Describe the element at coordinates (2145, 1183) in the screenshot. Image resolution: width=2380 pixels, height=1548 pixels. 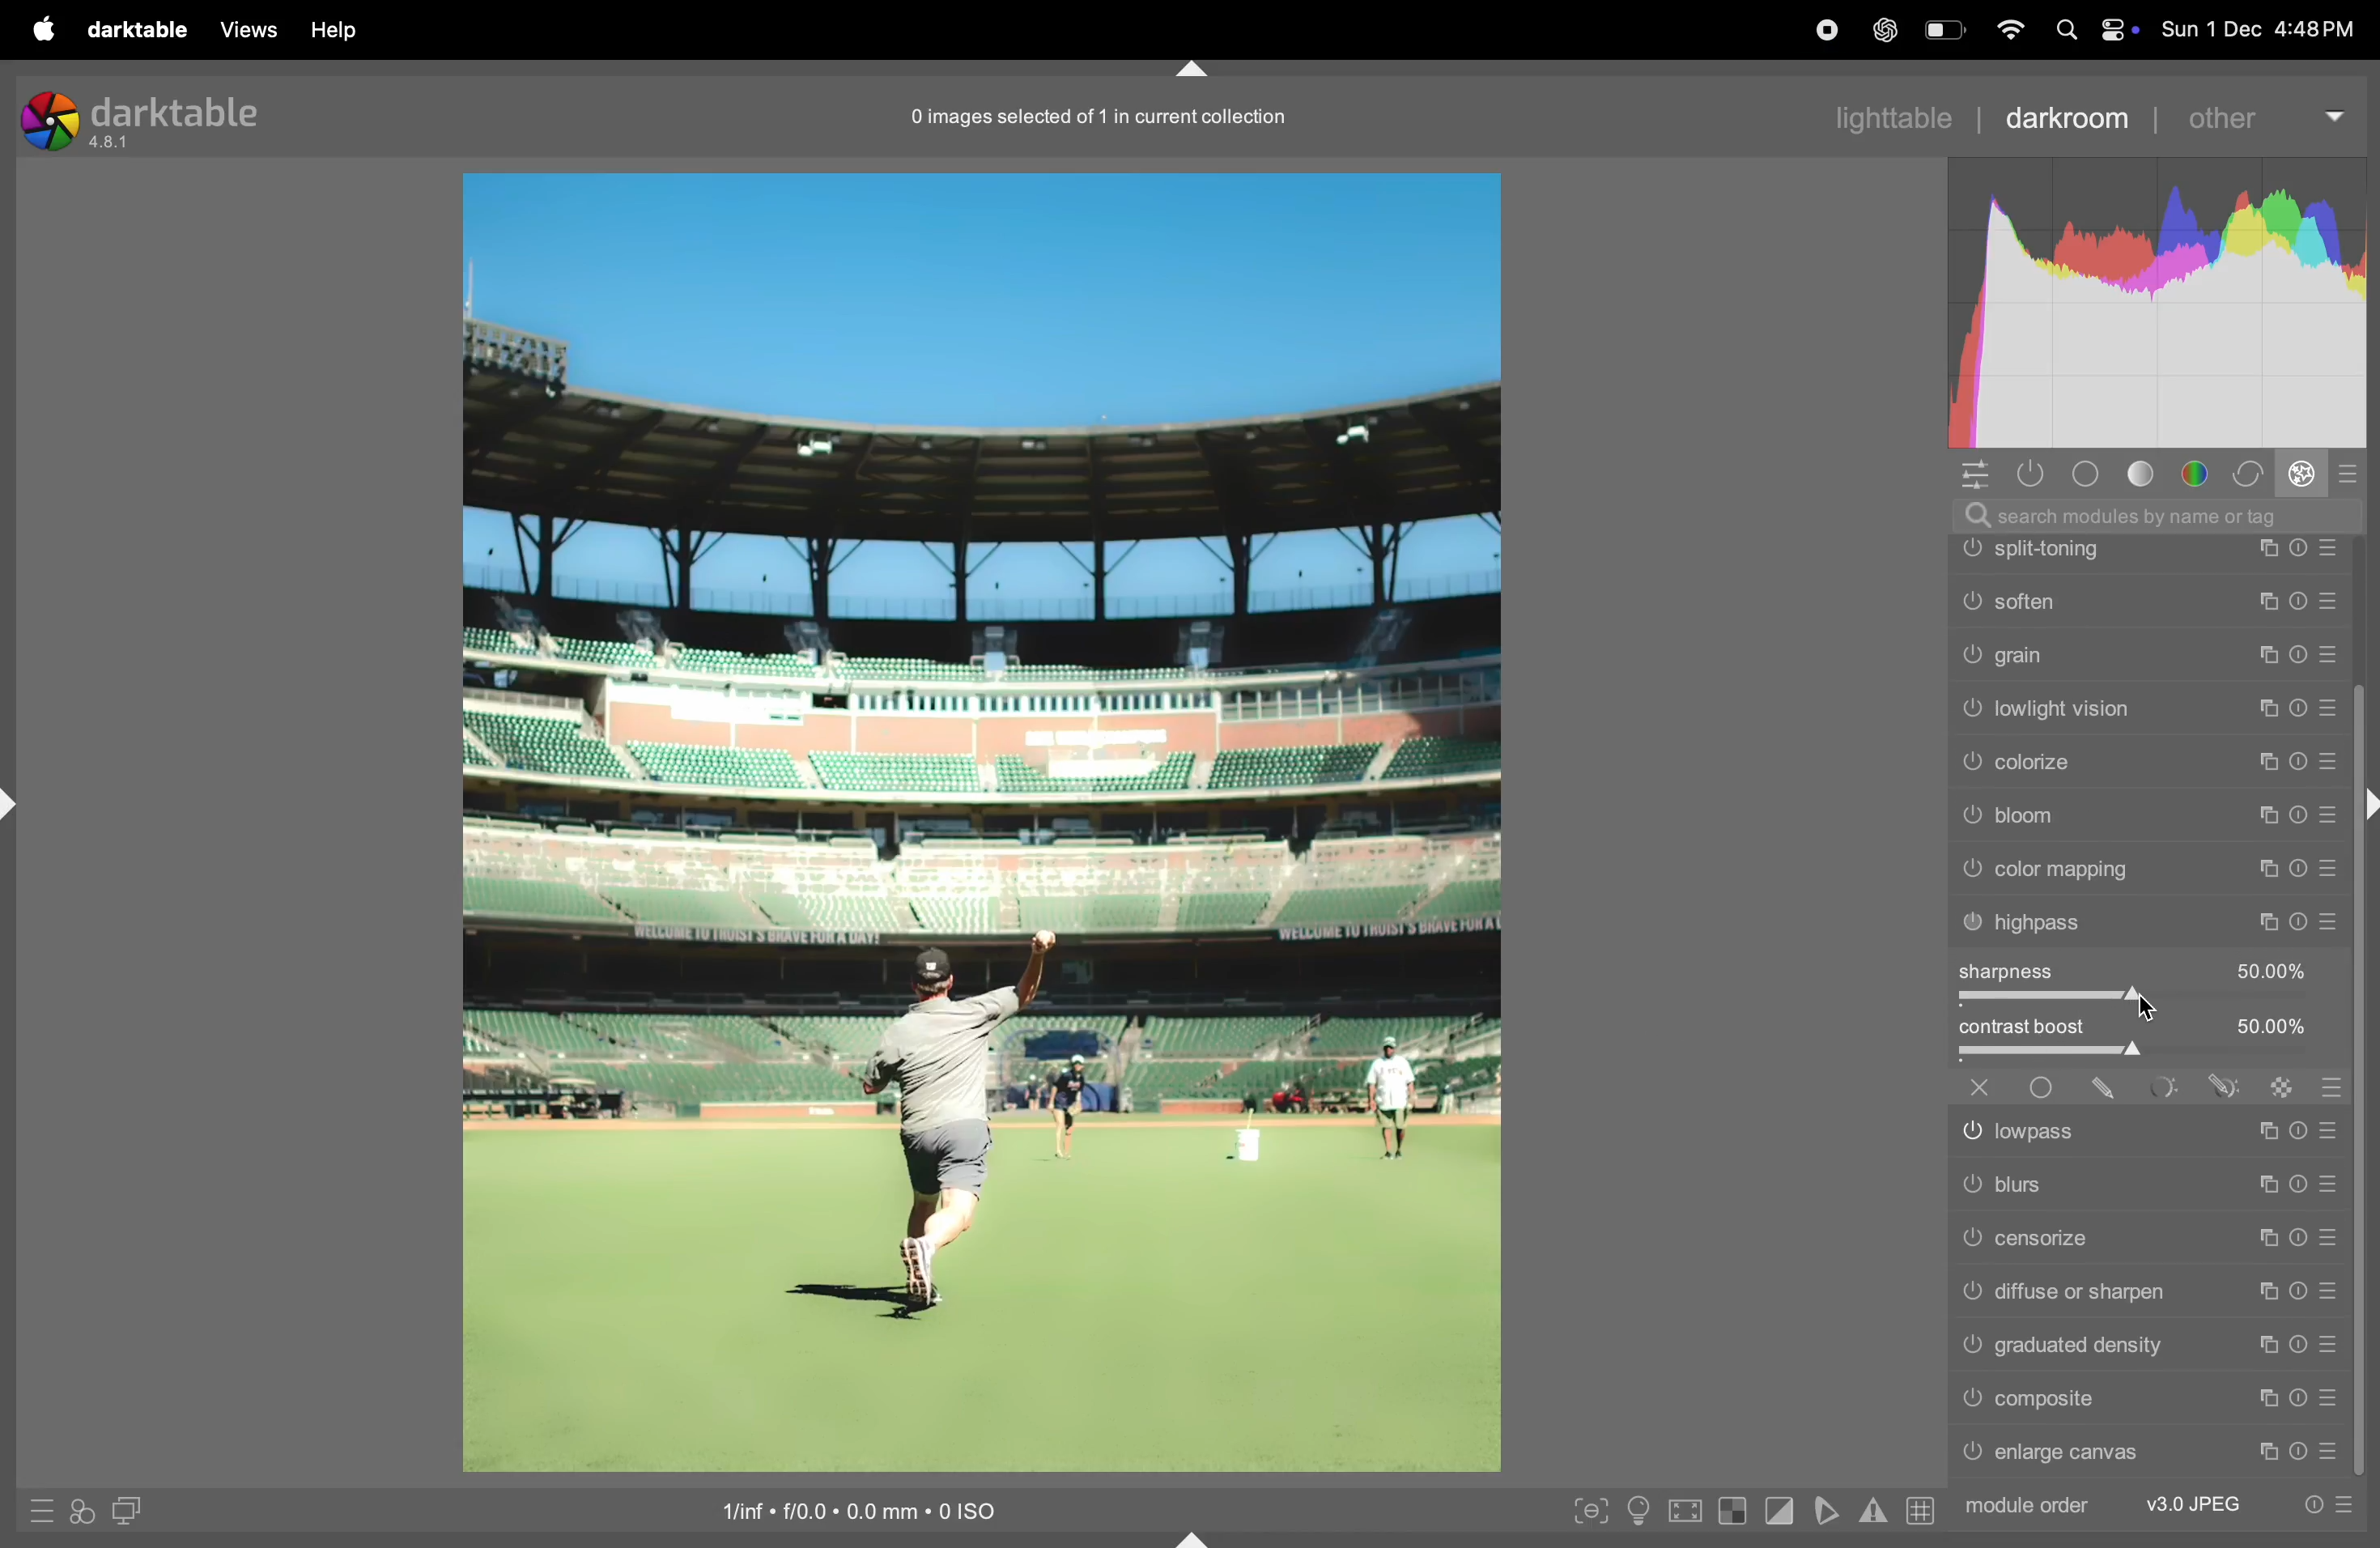
I see `blurs` at that location.